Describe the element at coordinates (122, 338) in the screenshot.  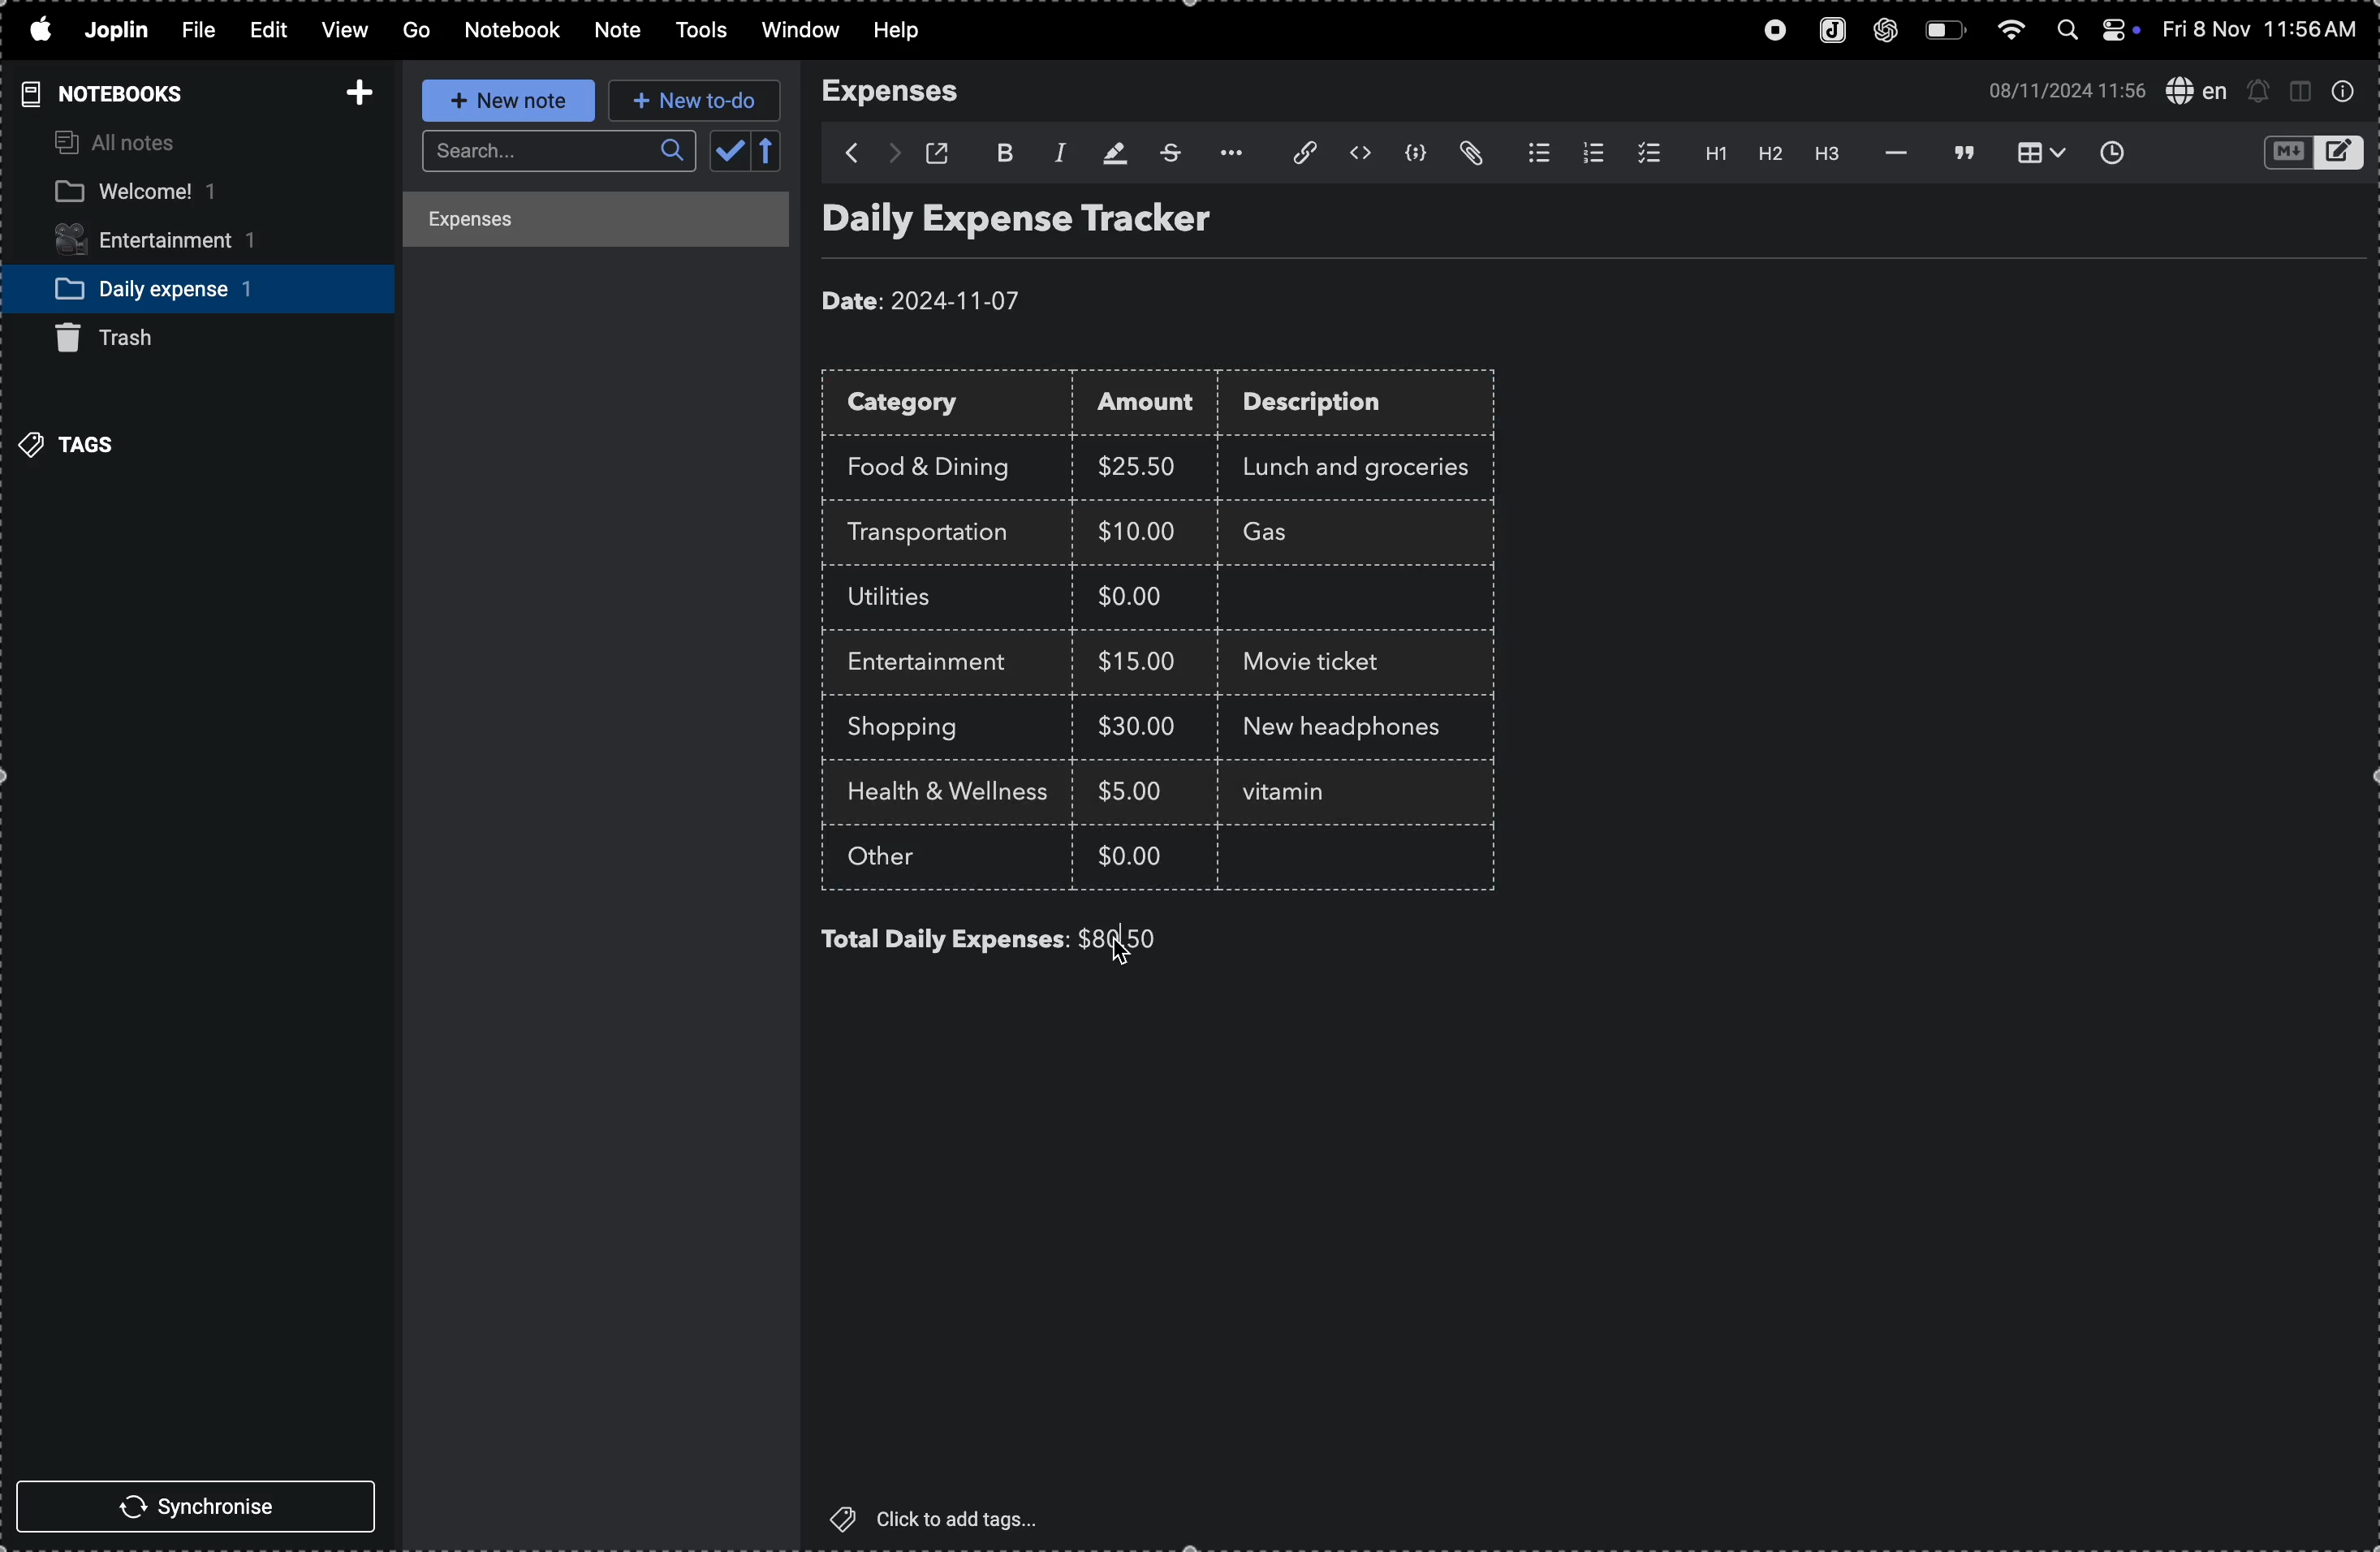
I see `trash` at that location.